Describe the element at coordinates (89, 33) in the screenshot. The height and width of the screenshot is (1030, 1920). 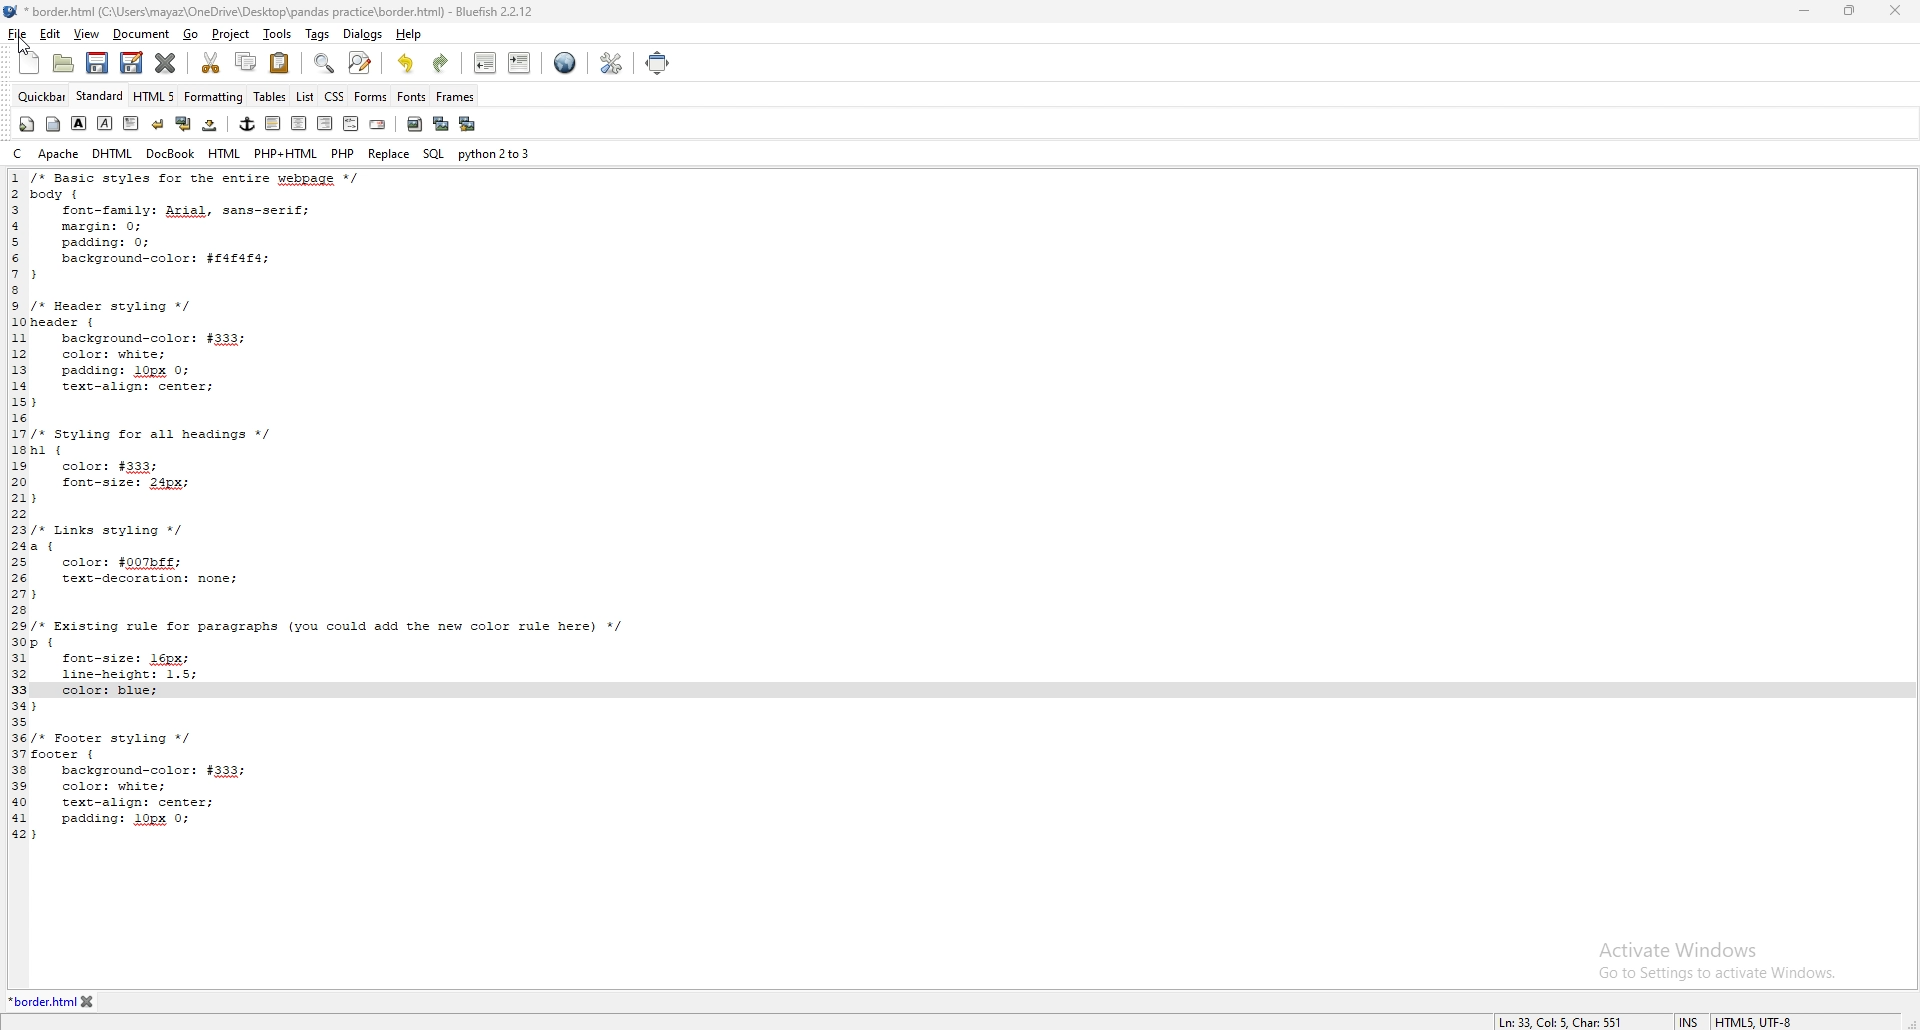
I see `view` at that location.